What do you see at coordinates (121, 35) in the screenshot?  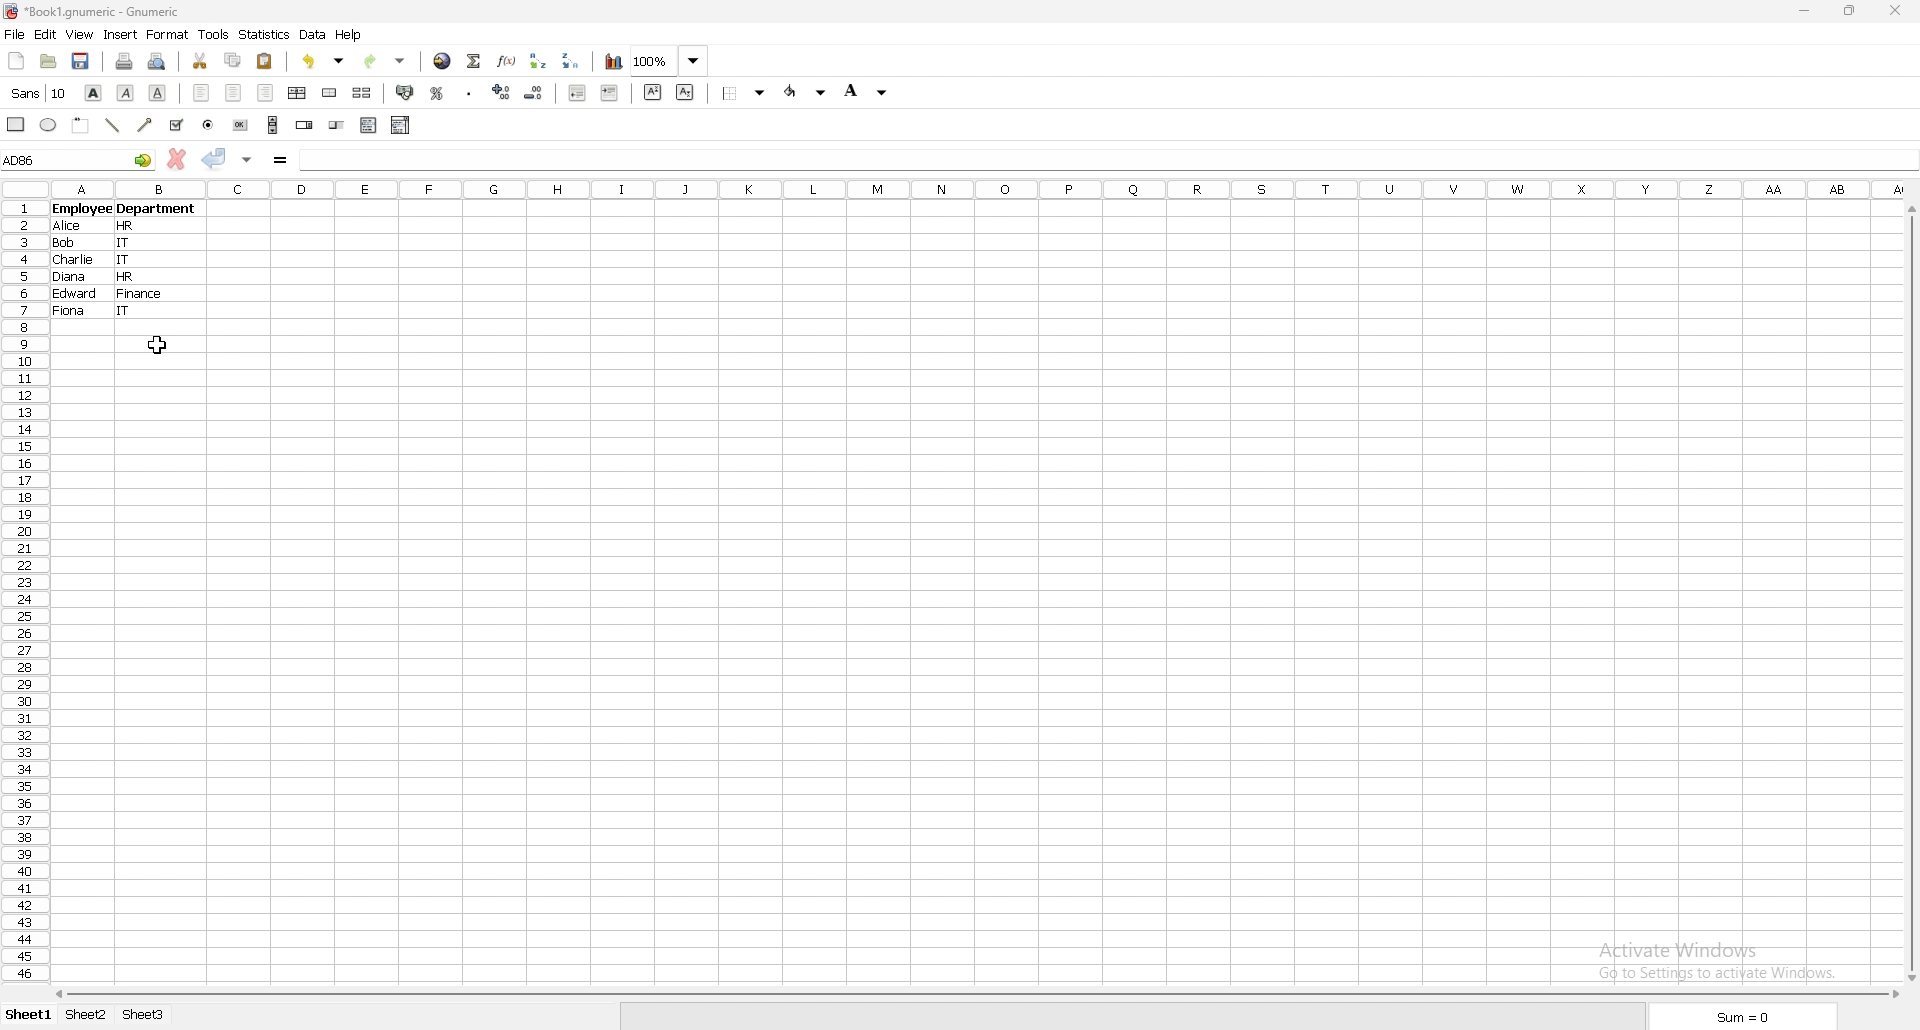 I see `insert` at bounding box center [121, 35].